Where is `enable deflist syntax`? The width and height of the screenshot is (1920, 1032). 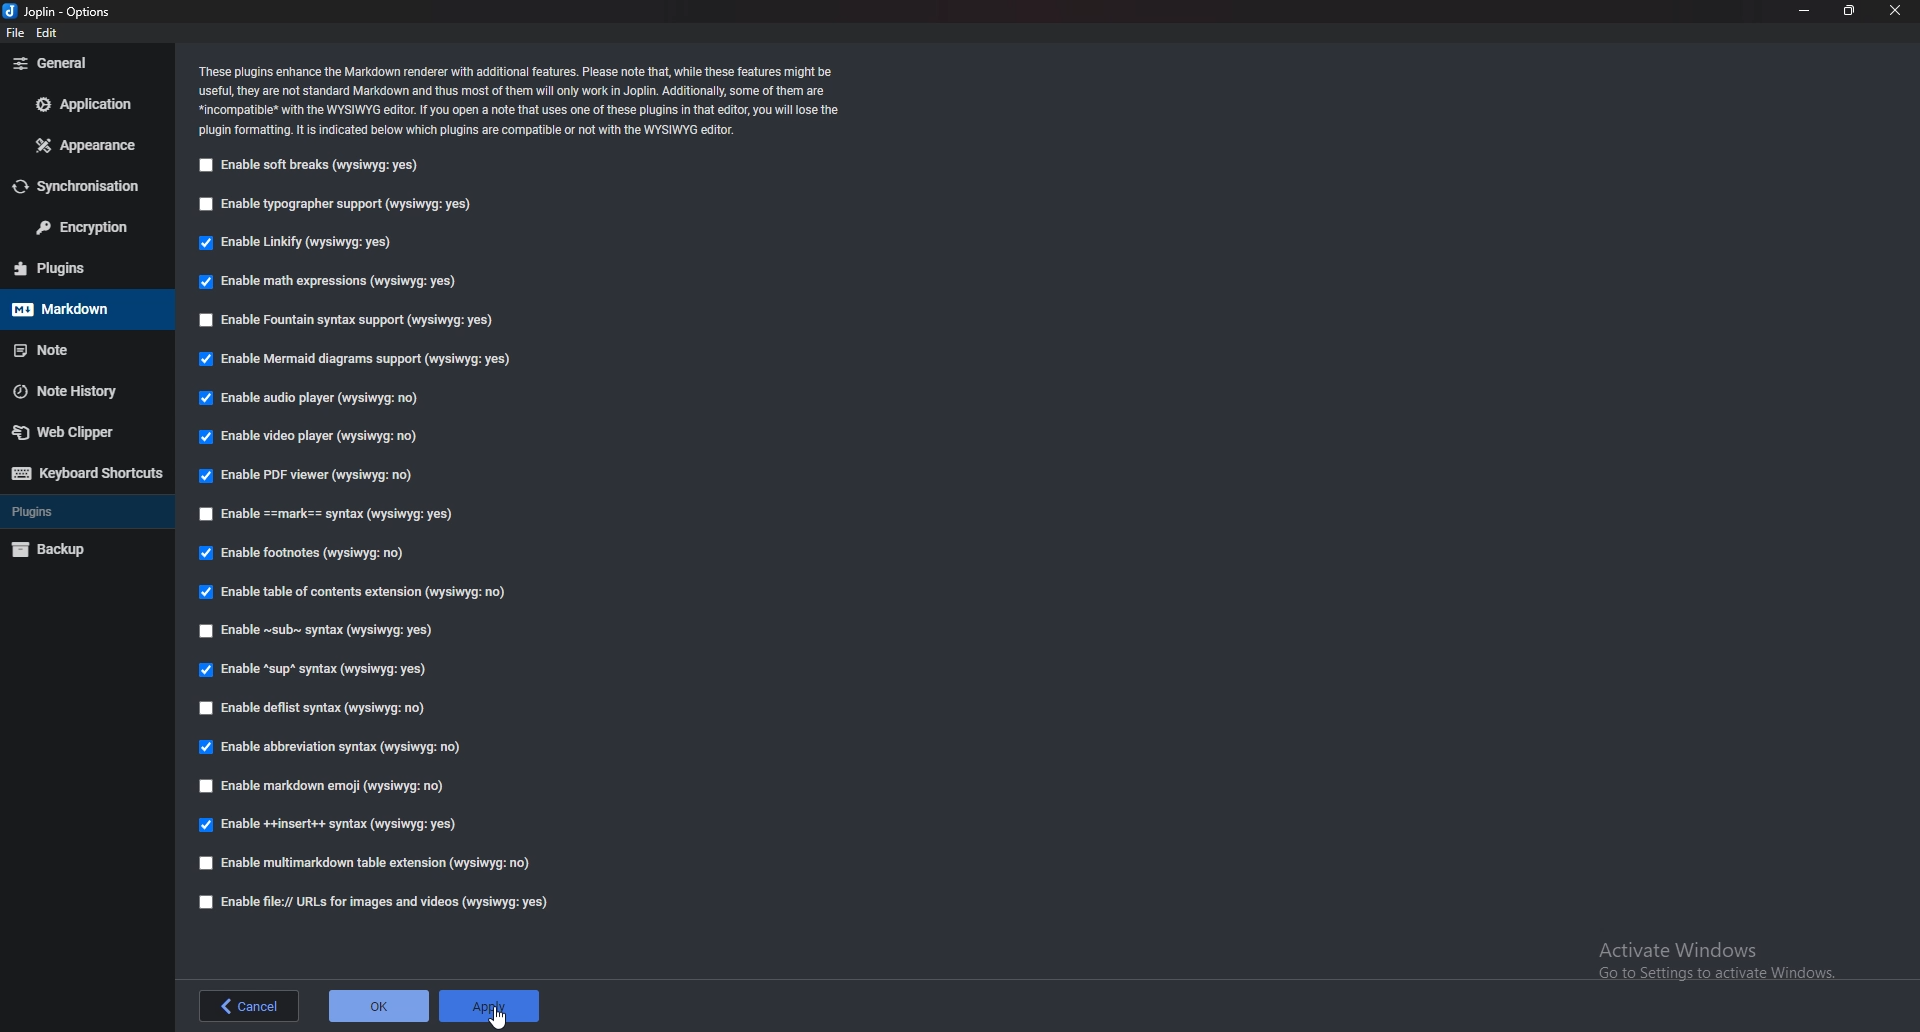 enable deflist syntax is located at coordinates (314, 706).